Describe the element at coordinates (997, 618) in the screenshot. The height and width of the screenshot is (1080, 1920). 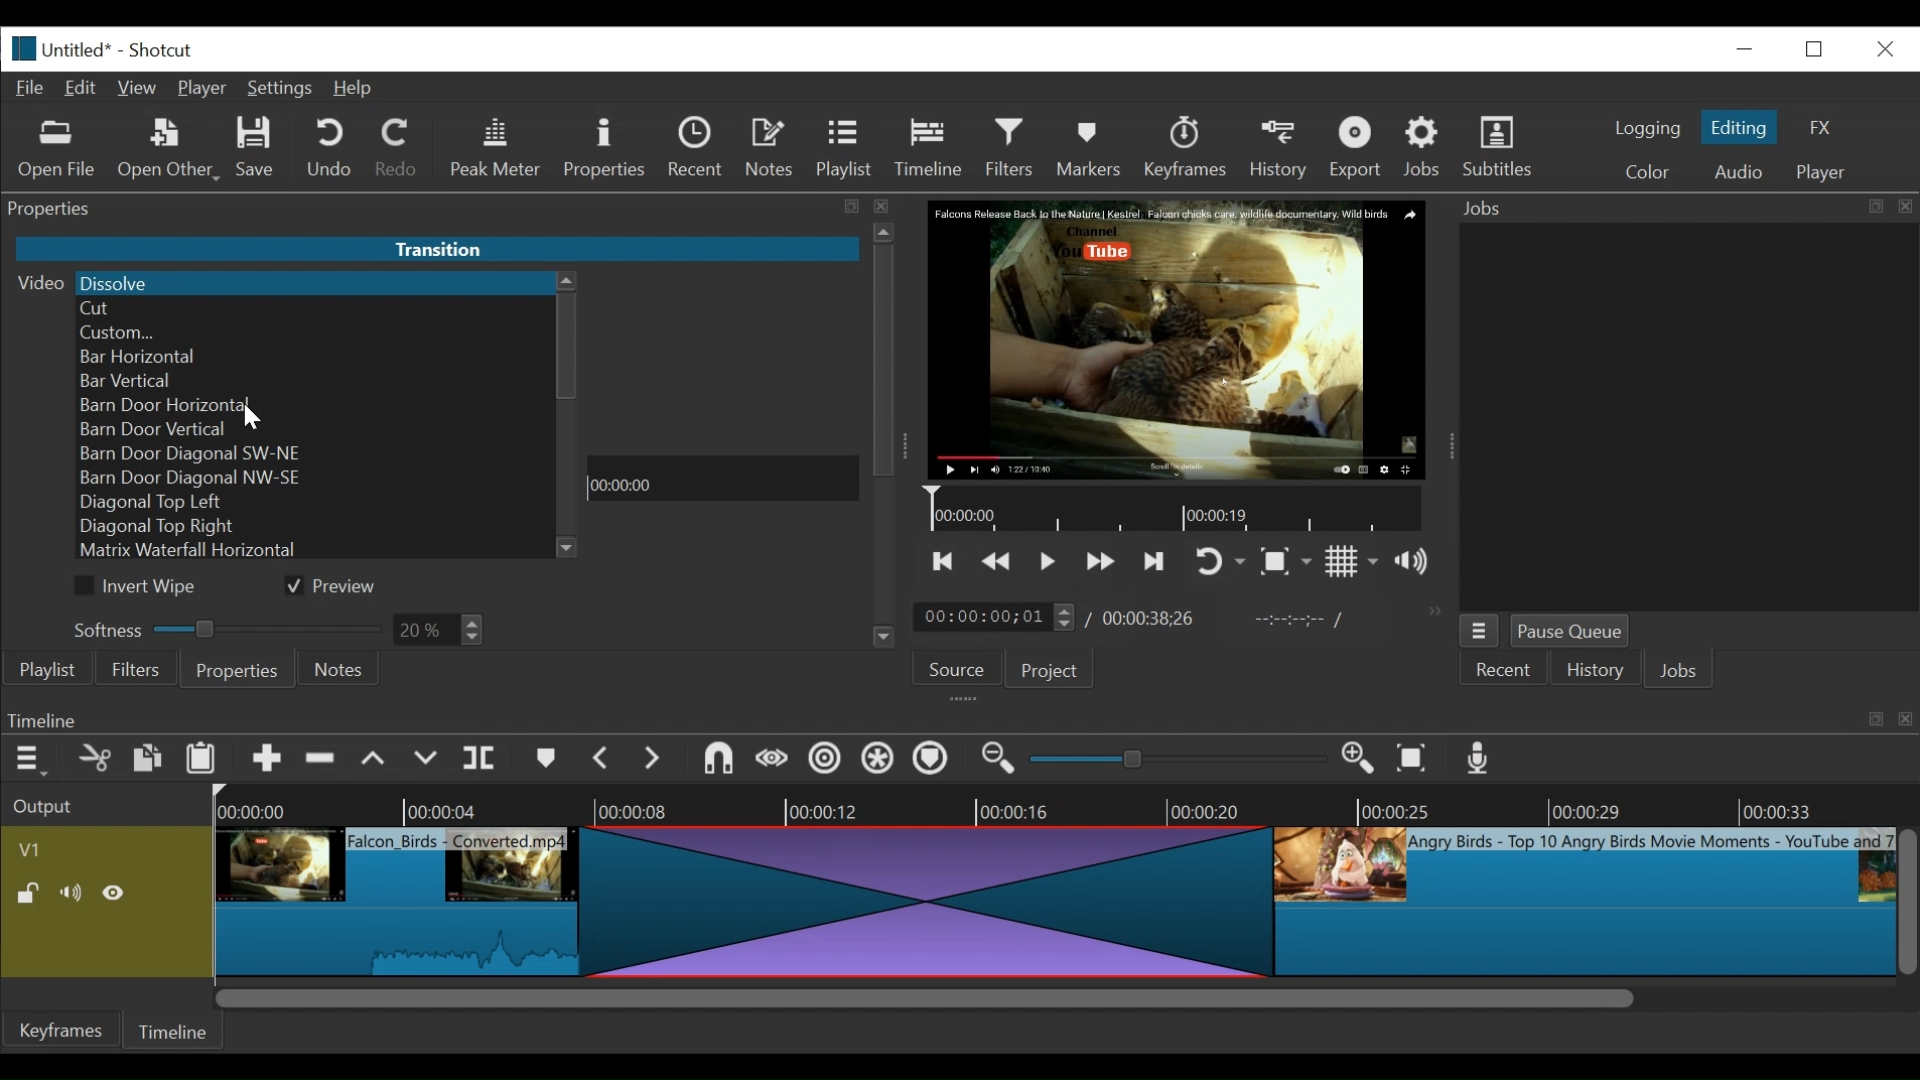
I see `current duration` at that location.